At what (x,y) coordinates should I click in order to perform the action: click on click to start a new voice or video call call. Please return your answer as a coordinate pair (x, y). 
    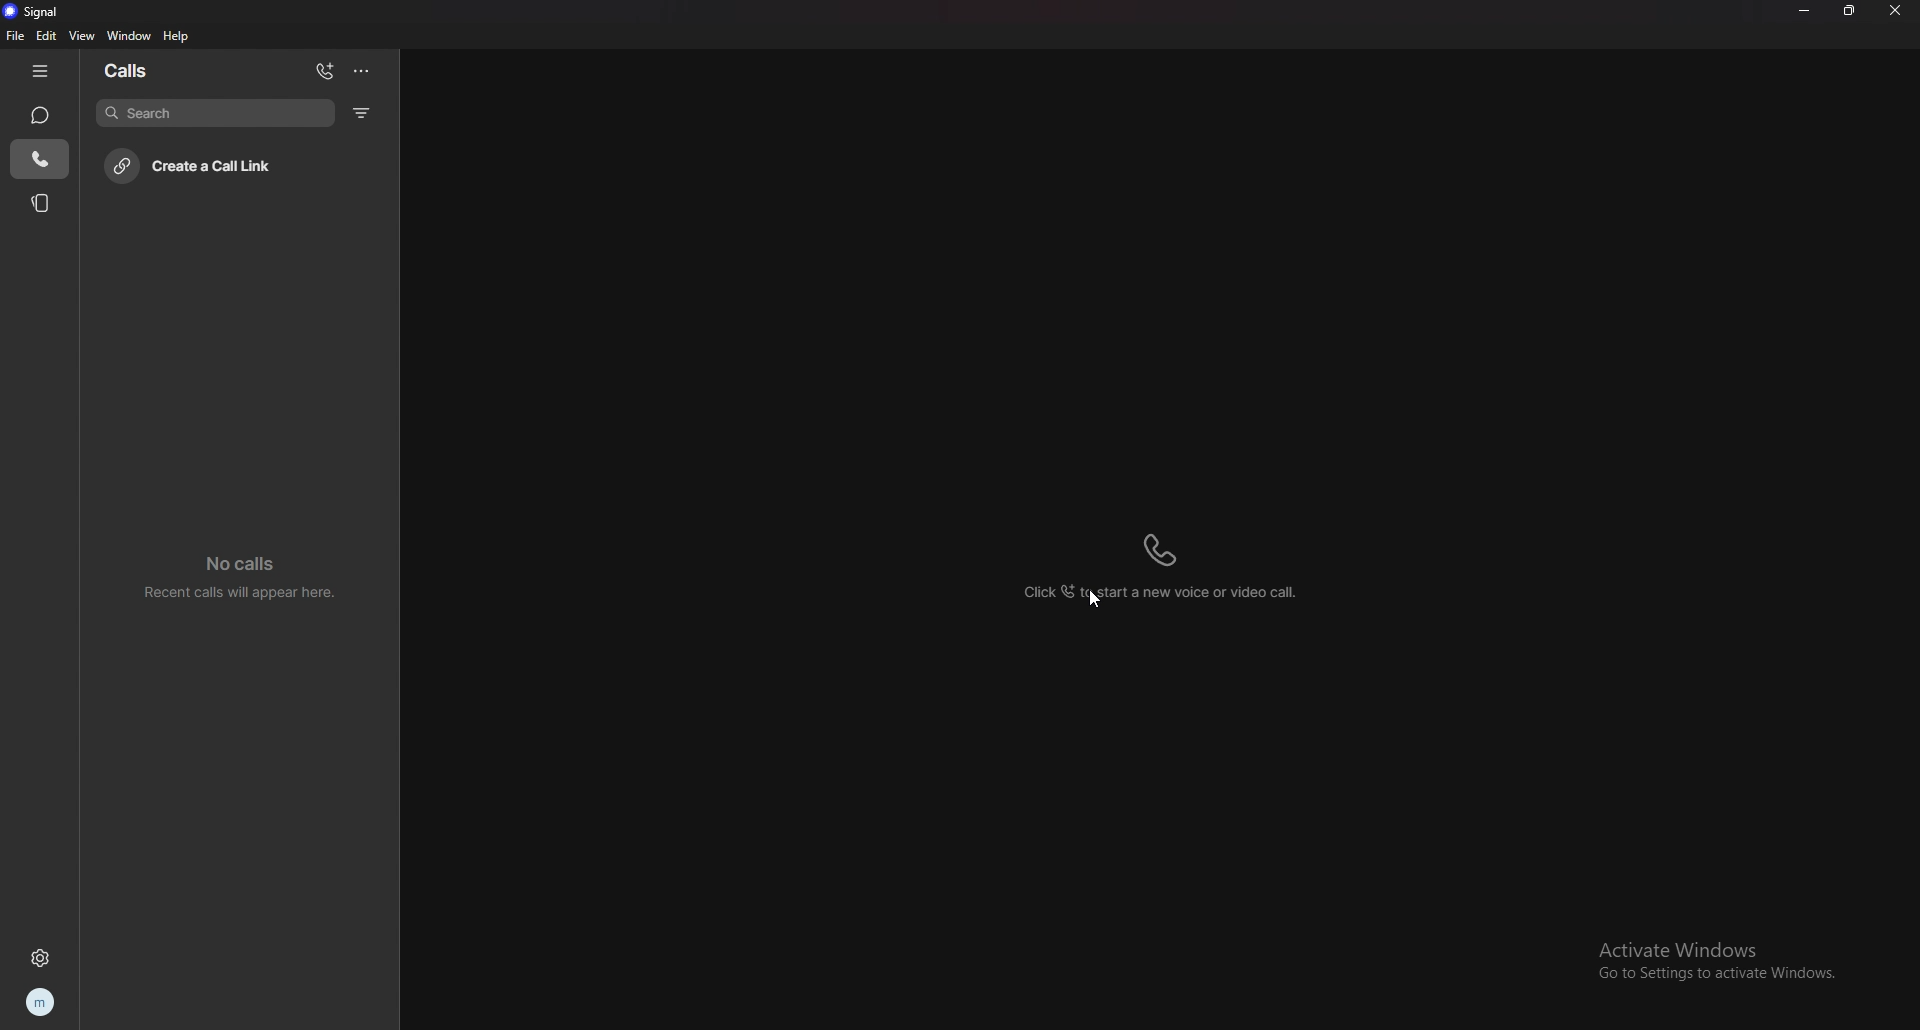
    Looking at the image, I should click on (1168, 566).